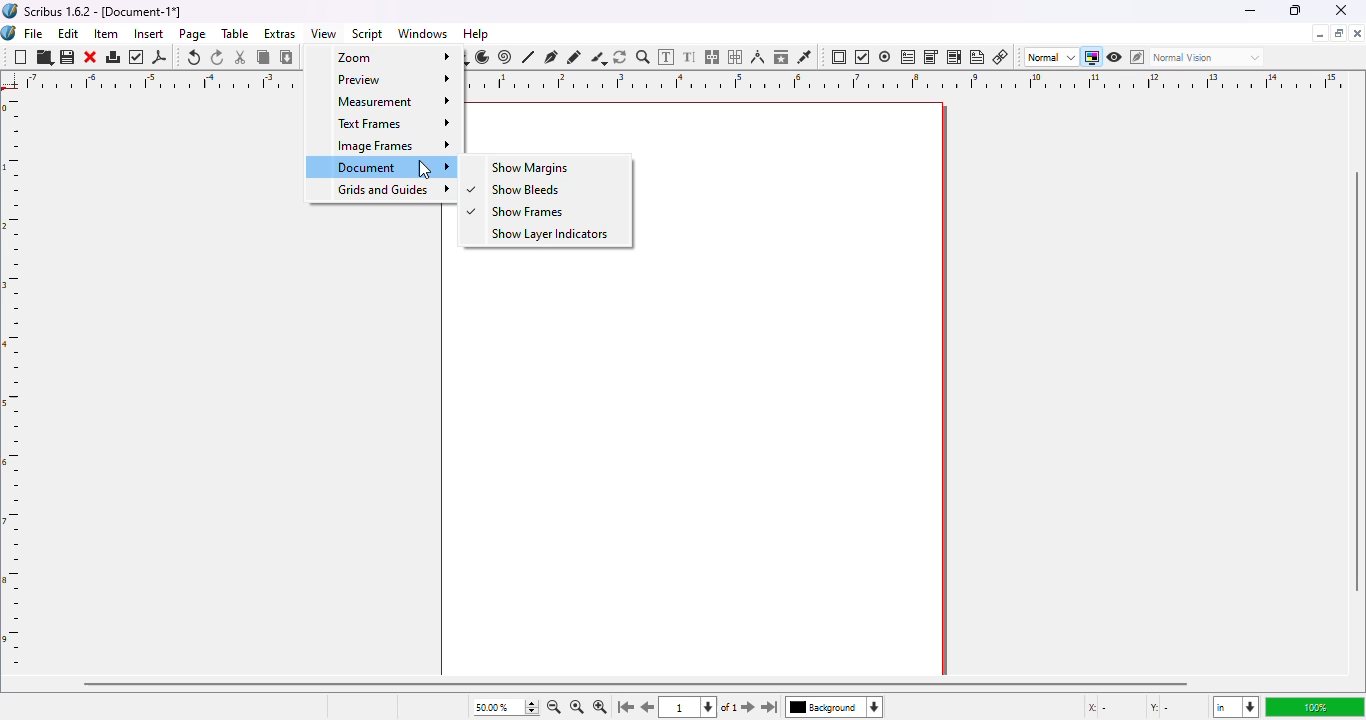 The width and height of the screenshot is (1366, 720). I want to click on zoom out , so click(553, 707).